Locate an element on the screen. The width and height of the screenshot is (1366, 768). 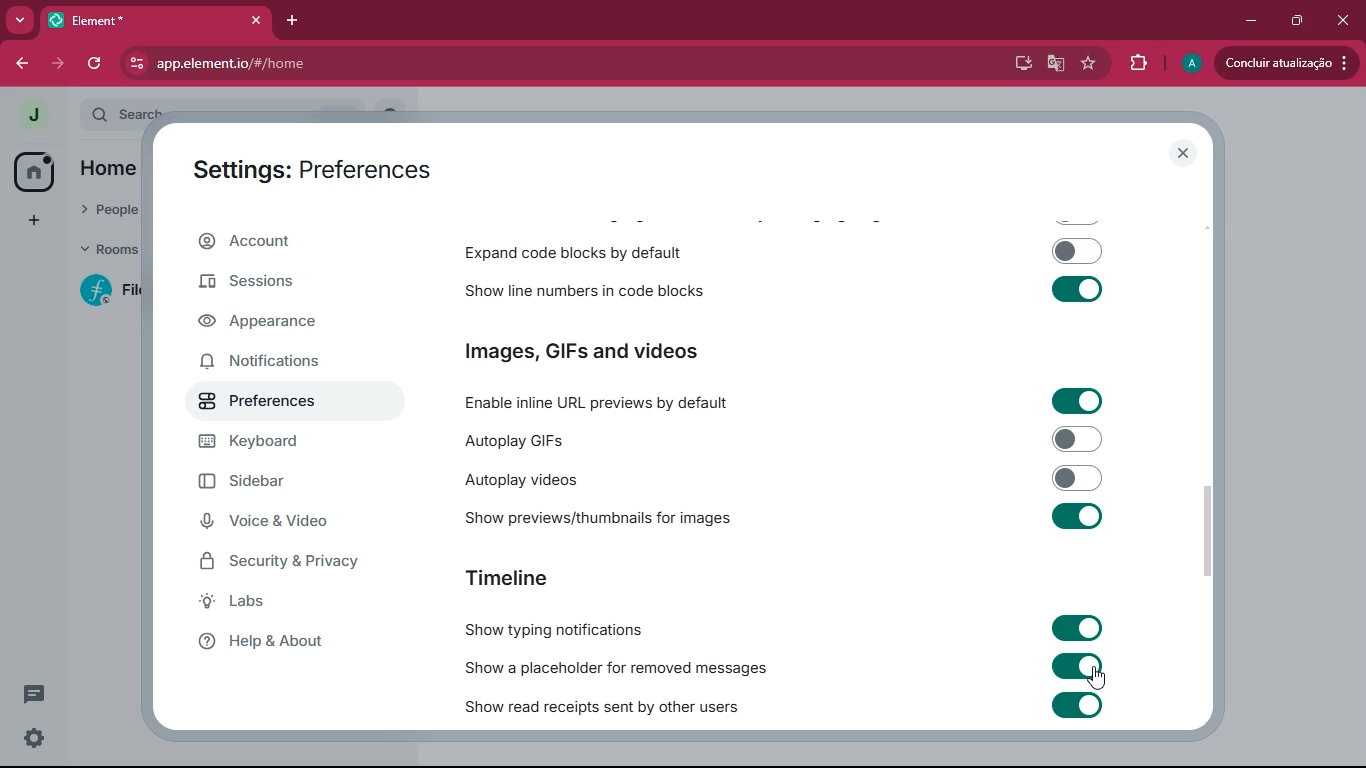
update is located at coordinates (1286, 61).